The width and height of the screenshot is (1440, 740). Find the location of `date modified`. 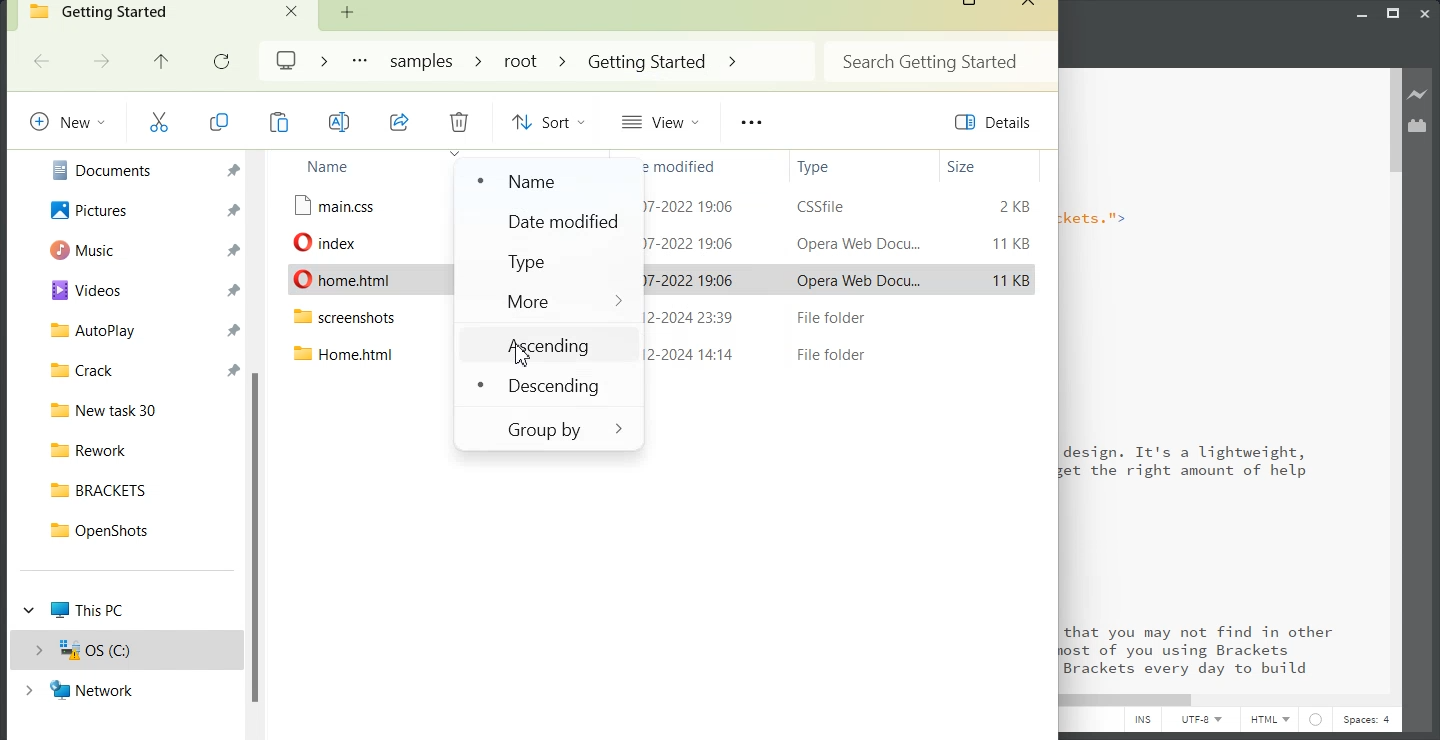

date modified is located at coordinates (689, 279).